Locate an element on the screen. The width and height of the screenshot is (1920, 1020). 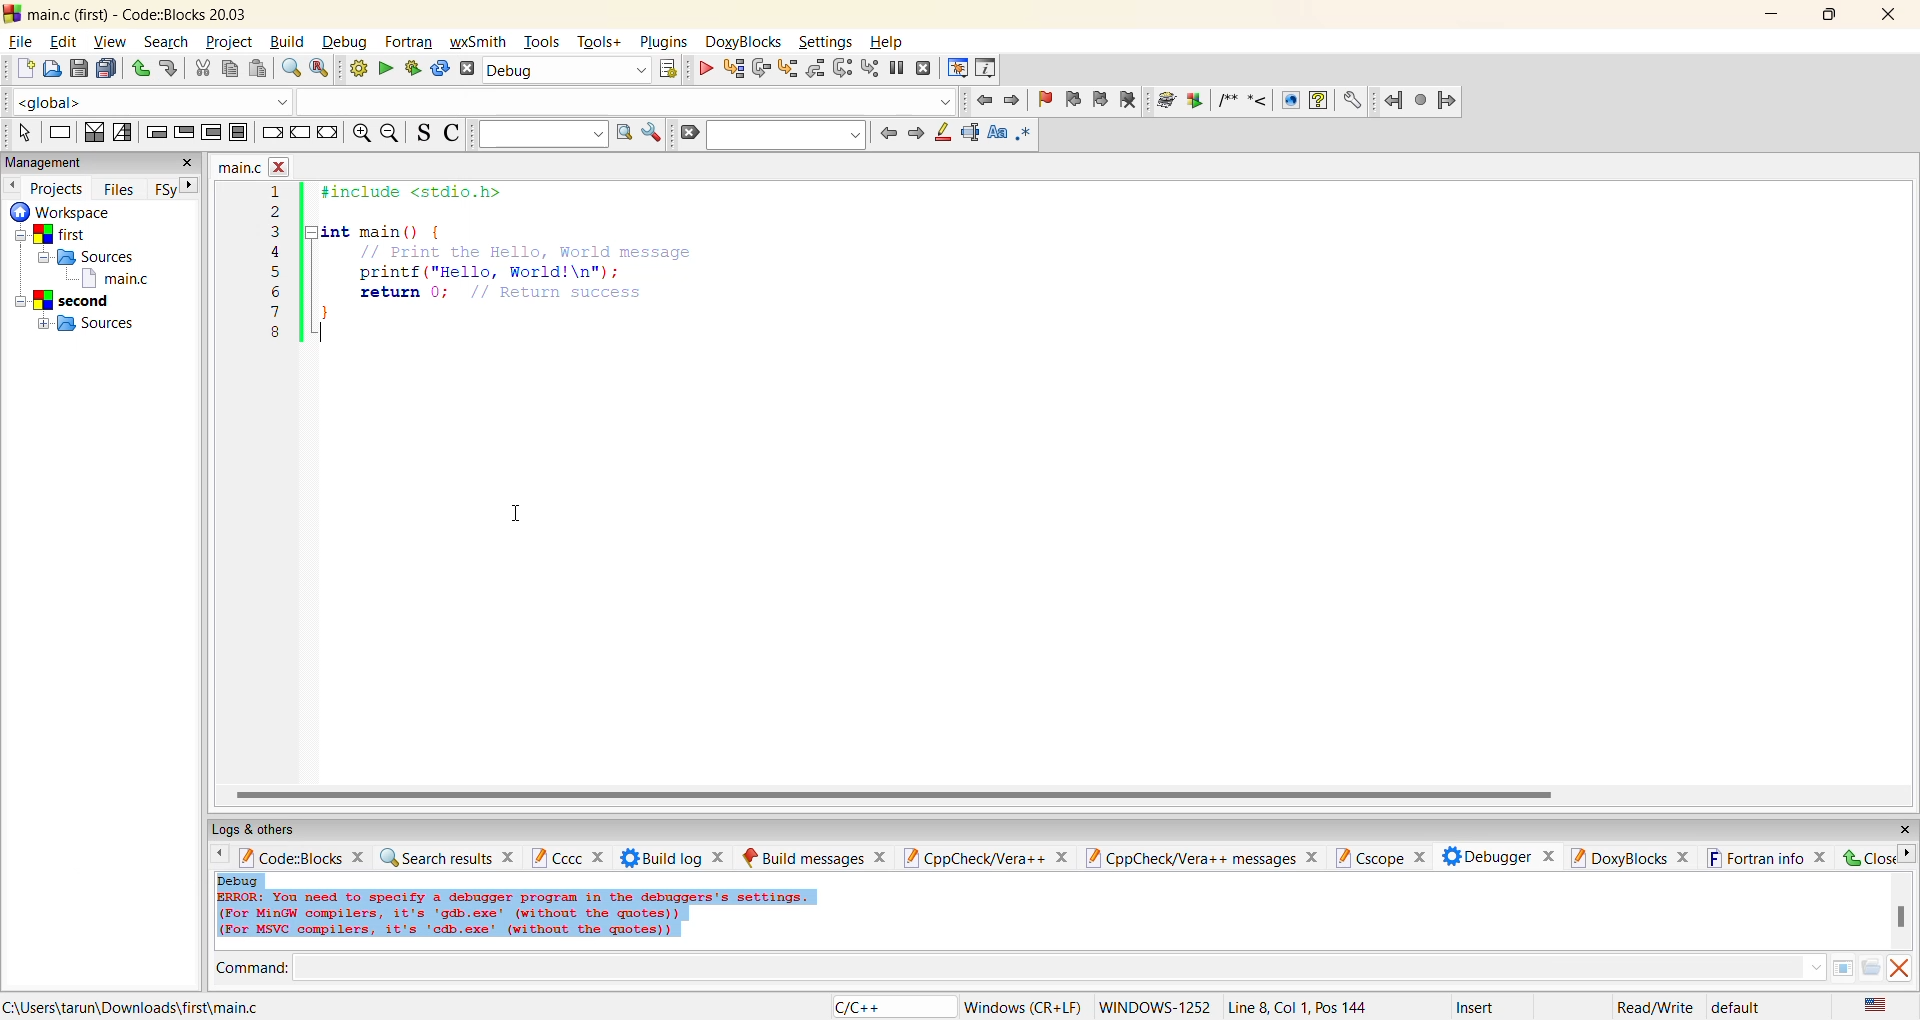
decision is located at coordinates (92, 133).